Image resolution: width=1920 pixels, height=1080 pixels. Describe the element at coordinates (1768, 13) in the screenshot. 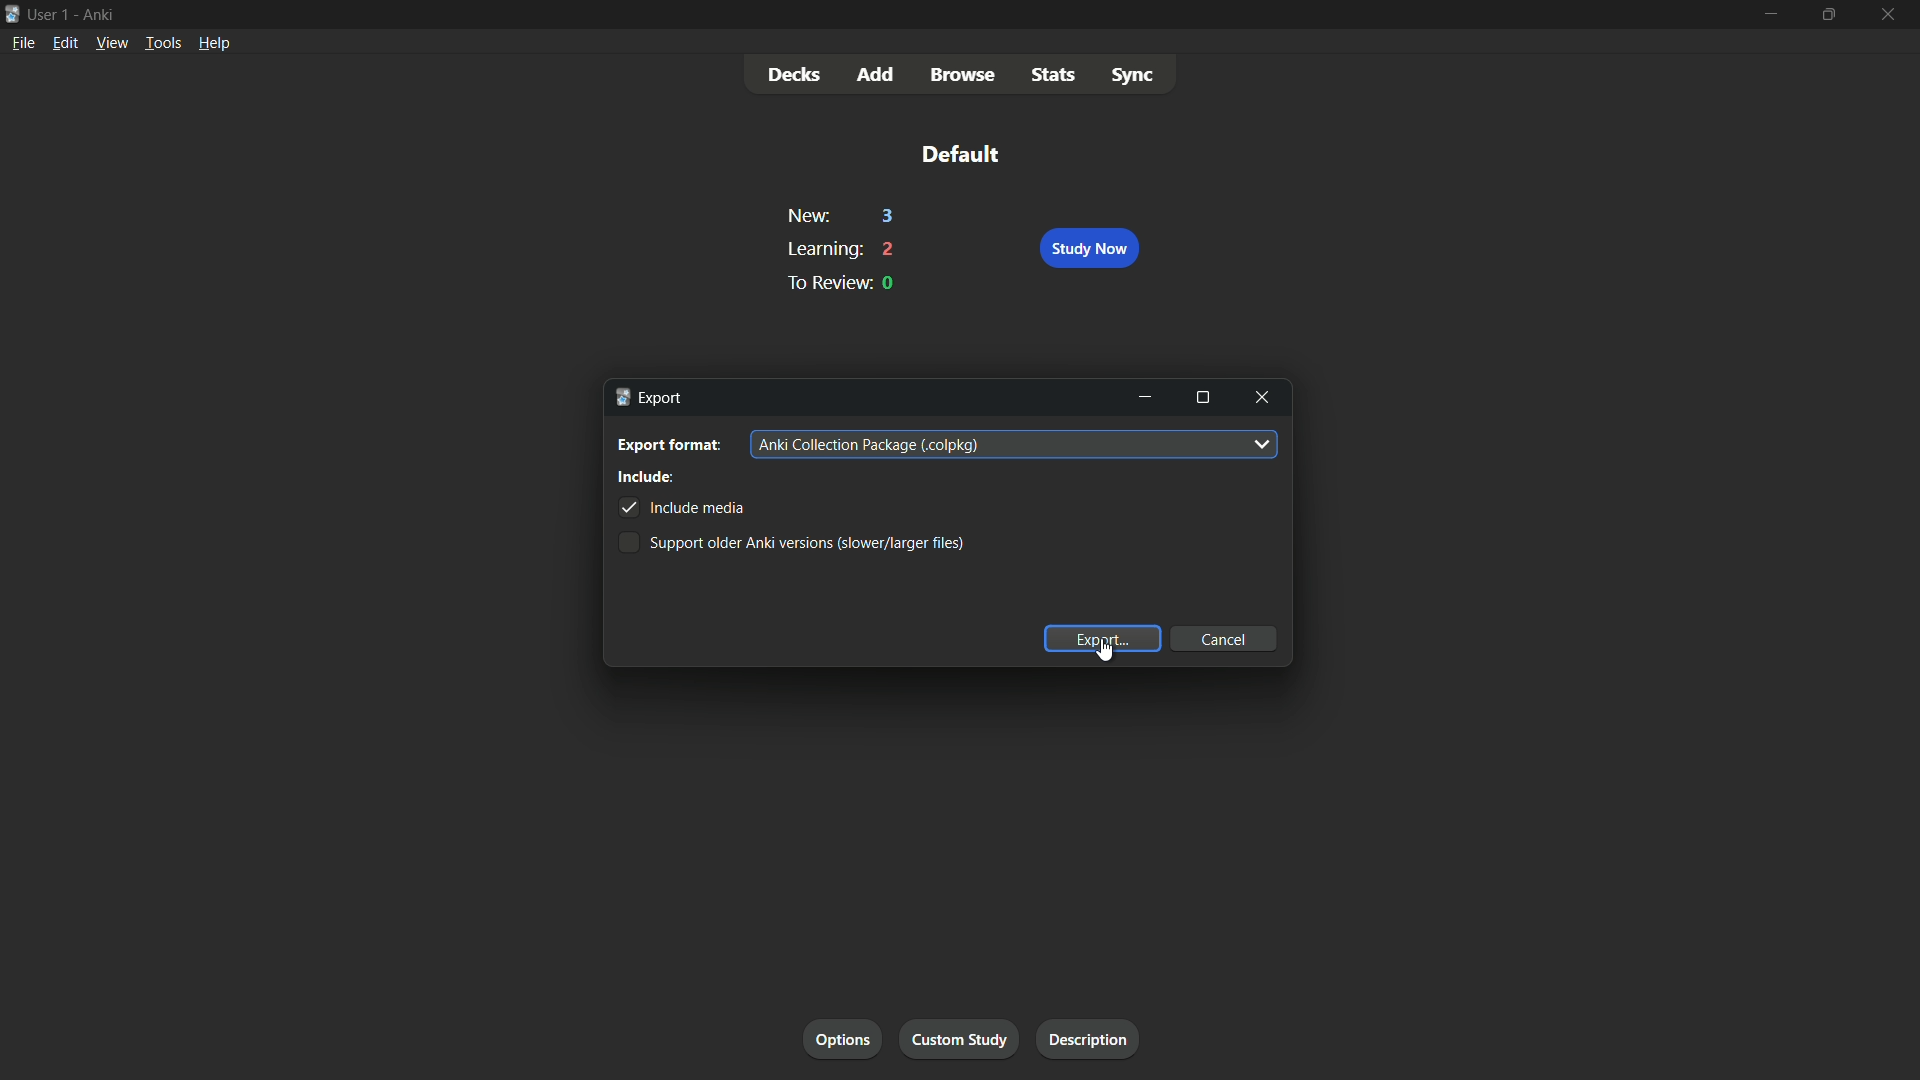

I see `minimize` at that location.